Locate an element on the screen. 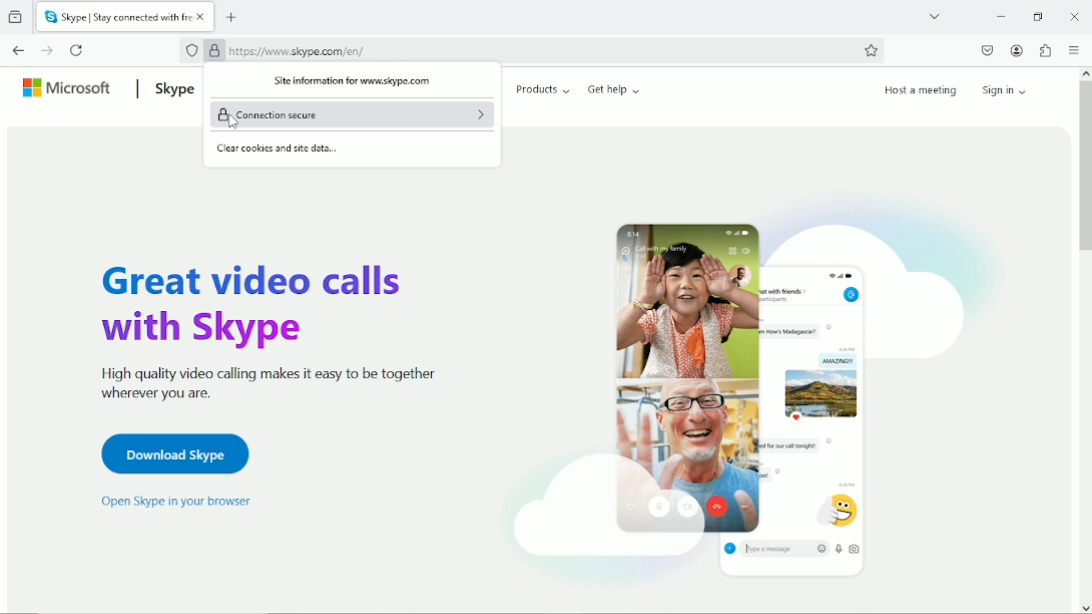 The width and height of the screenshot is (1092, 614). Restore down is located at coordinates (1037, 16).